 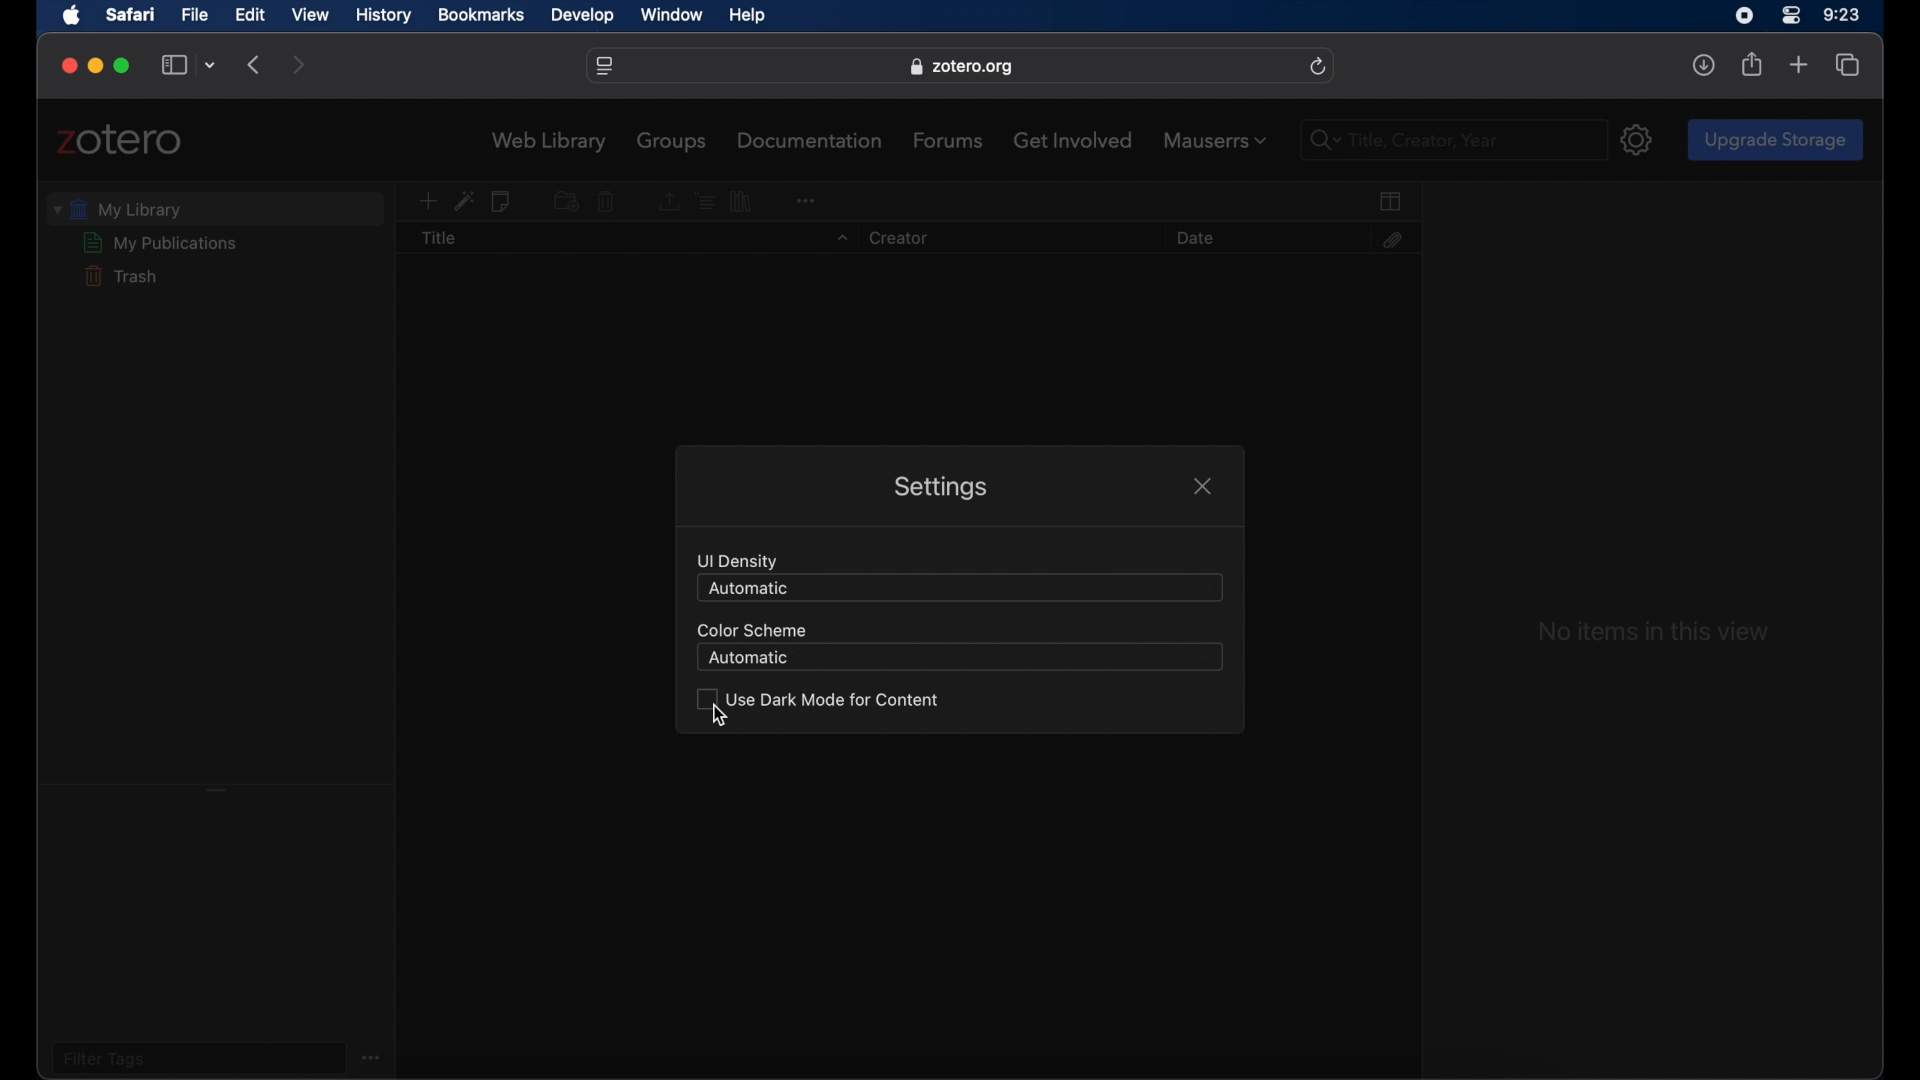 What do you see at coordinates (961, 67) in the screenshot?
I see `website address` at bounding box center [961, 67].